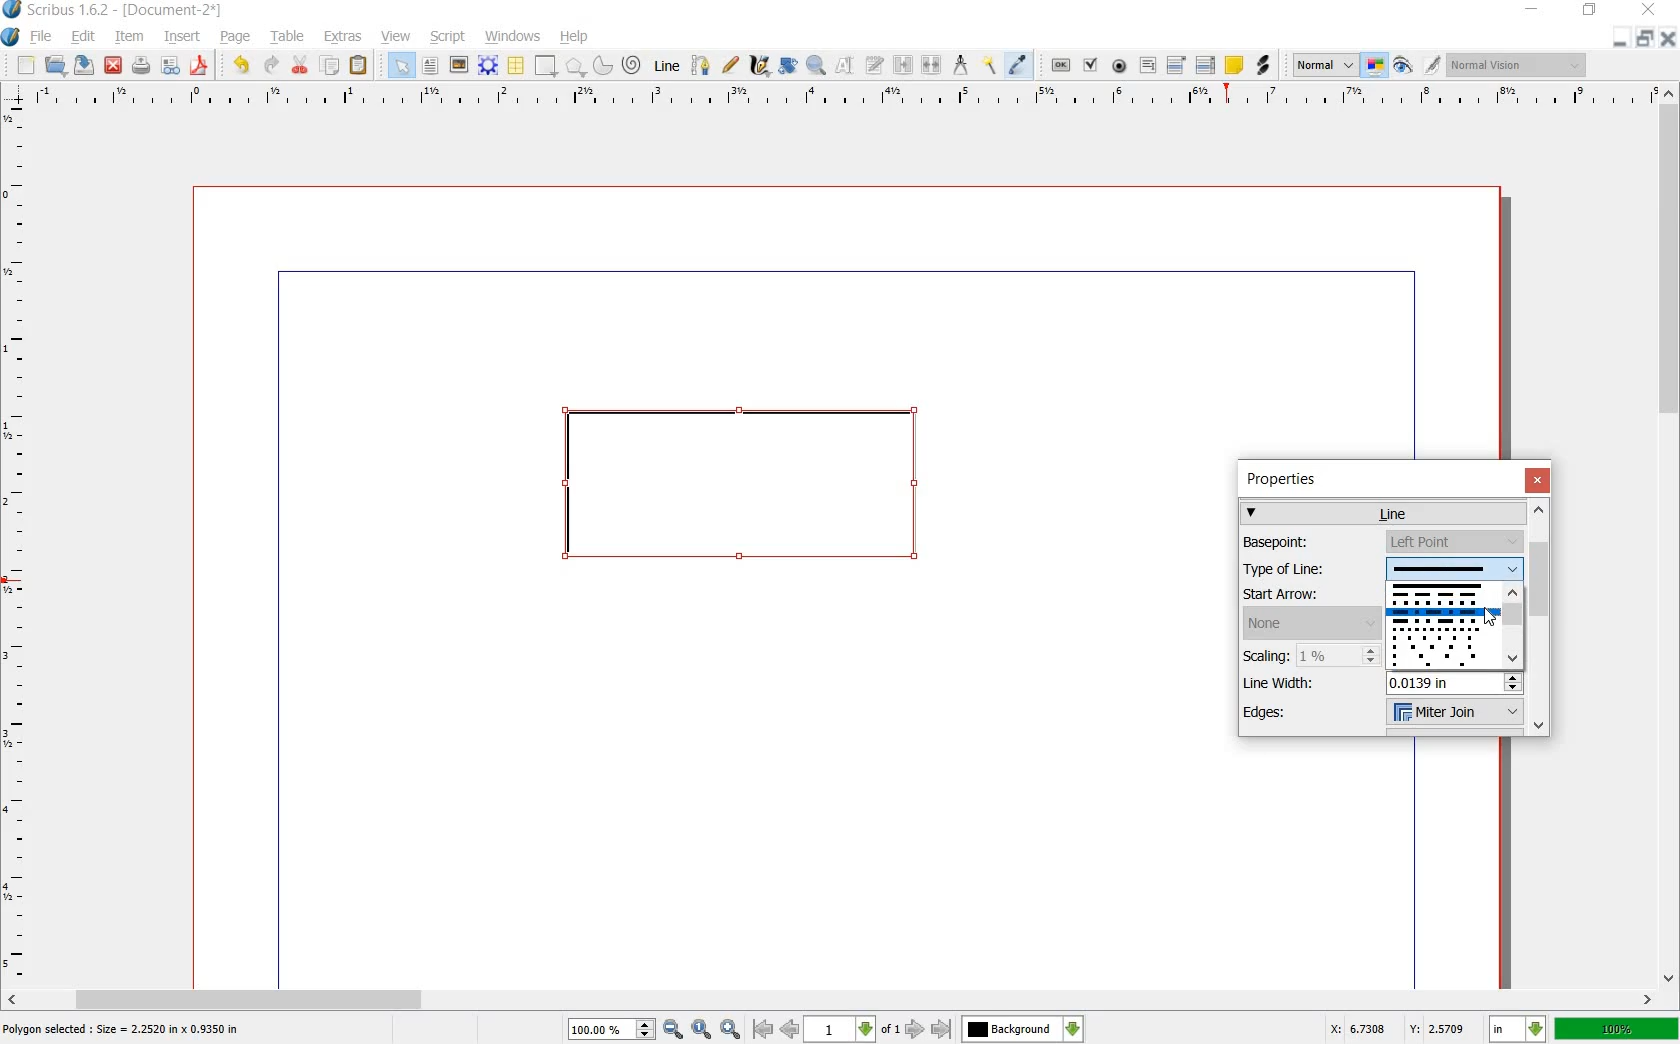 Image resolution: width=1680 pixels, height=1044 pixels. What do you see at coordinates (12, 35) in the screenshot?
I see `SYSTEM LOGO` at bounding box center [12, 35].